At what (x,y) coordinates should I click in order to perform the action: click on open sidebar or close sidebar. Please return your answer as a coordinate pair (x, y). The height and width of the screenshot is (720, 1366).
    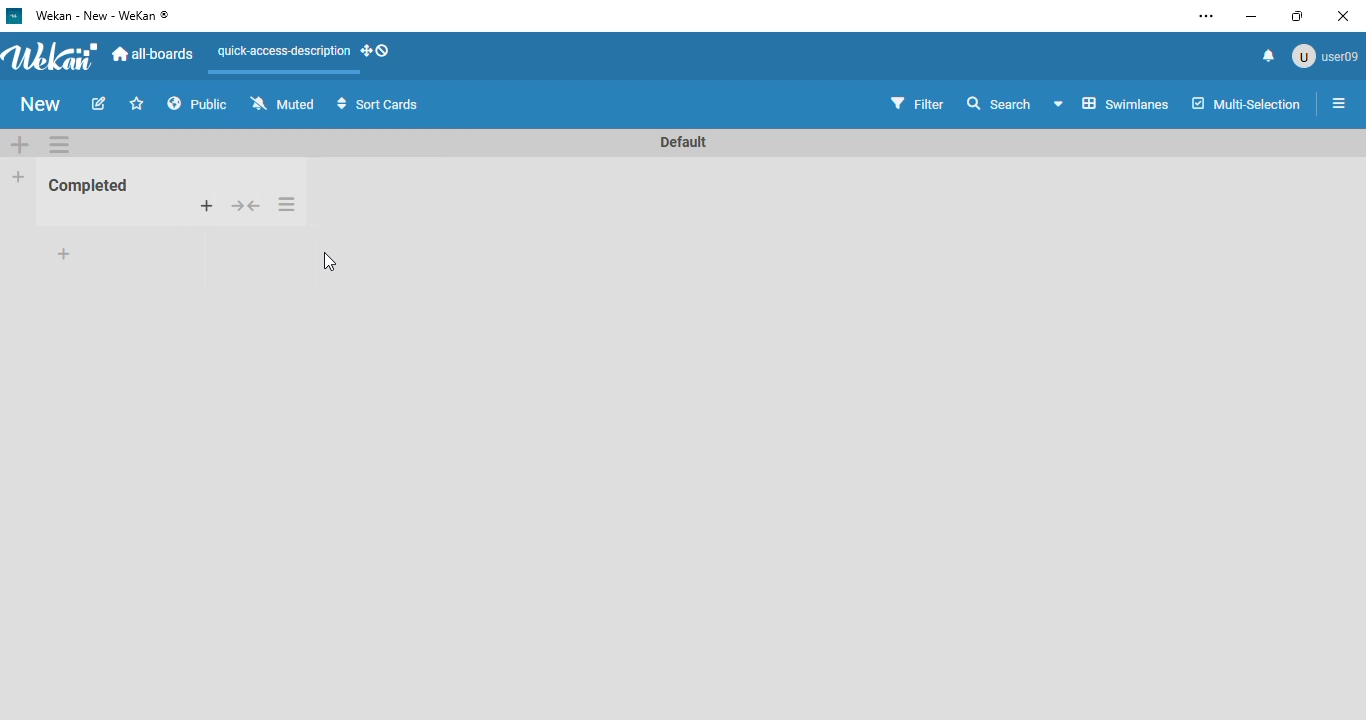
    Looking at the image, I should click on (1339, 102).